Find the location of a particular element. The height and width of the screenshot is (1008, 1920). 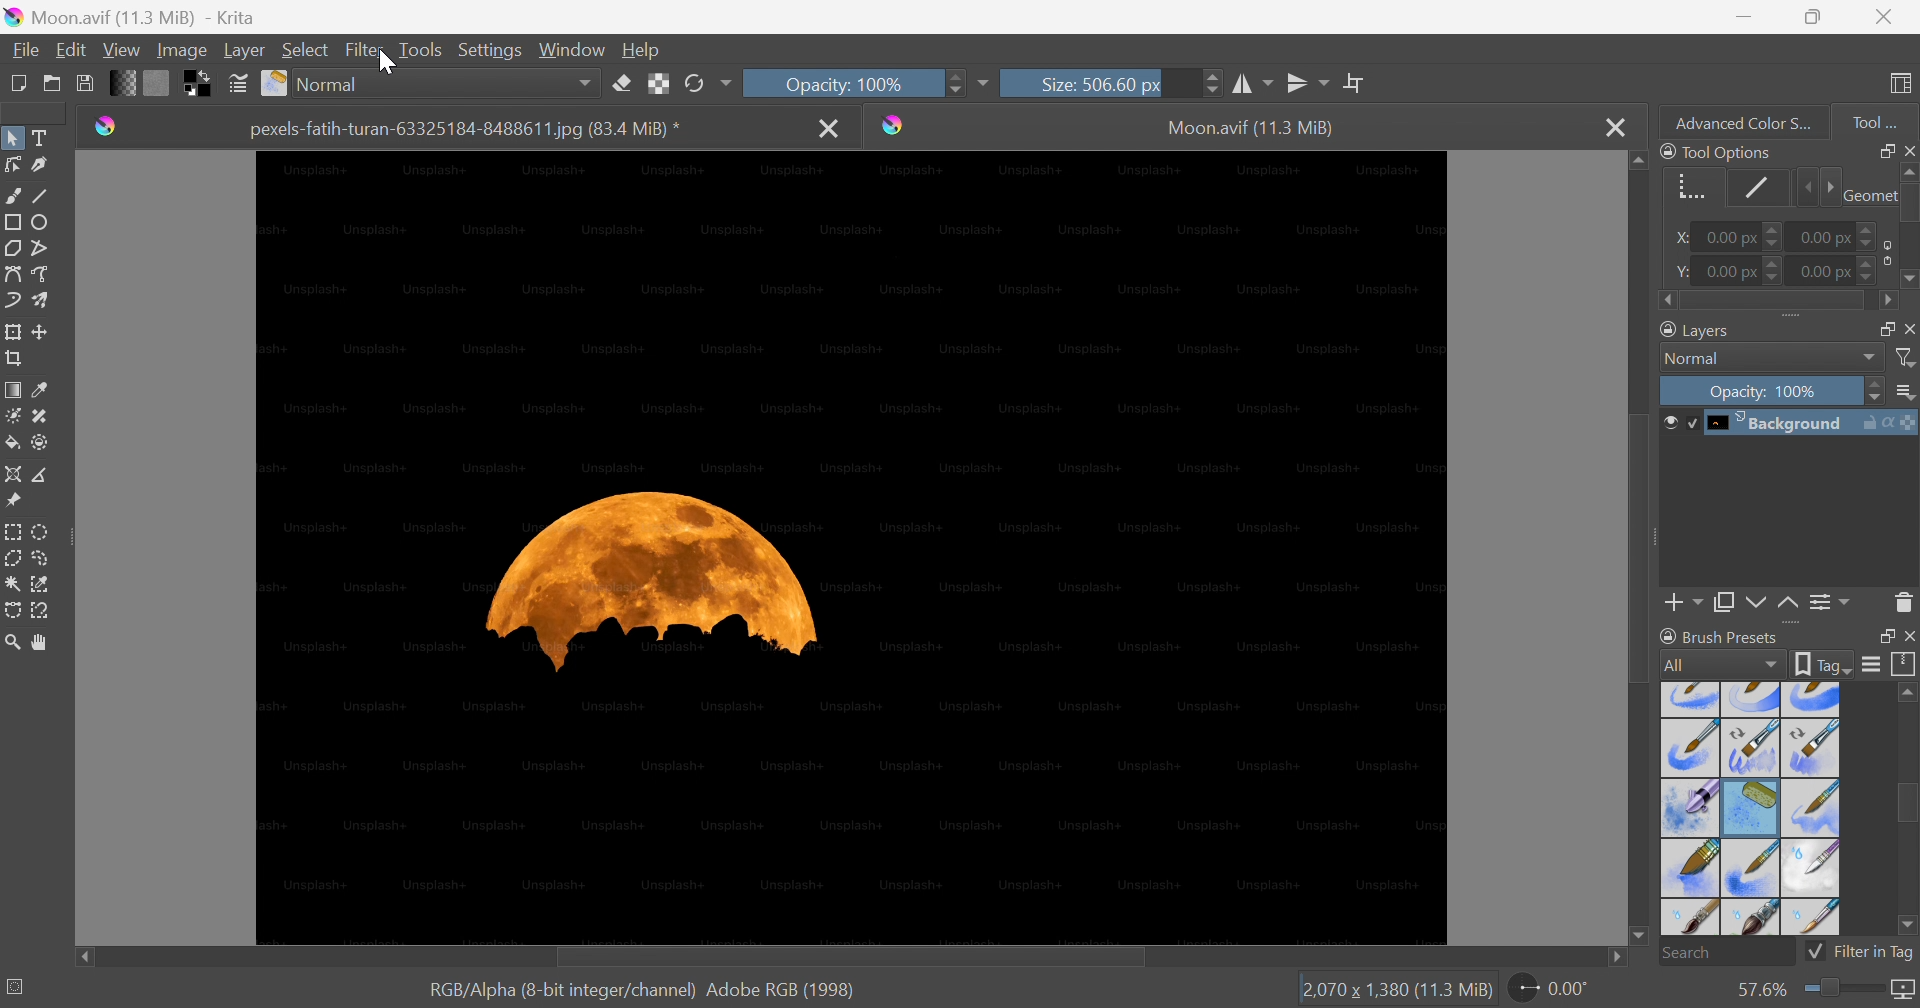

Help is located at coordinates (640, 51).